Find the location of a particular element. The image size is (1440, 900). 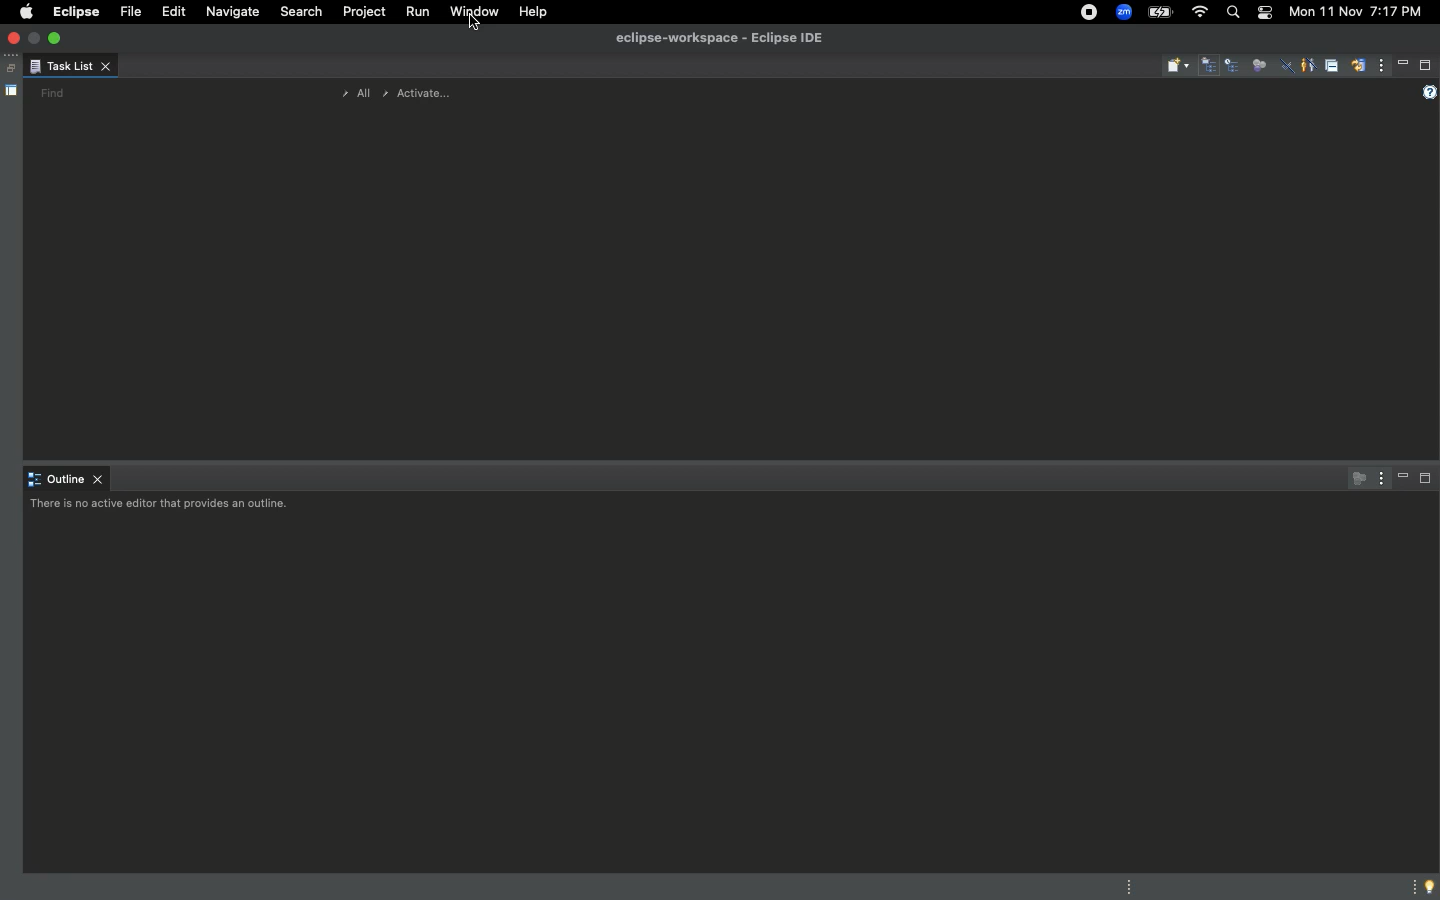

Search is located at coordinates (301, 14).